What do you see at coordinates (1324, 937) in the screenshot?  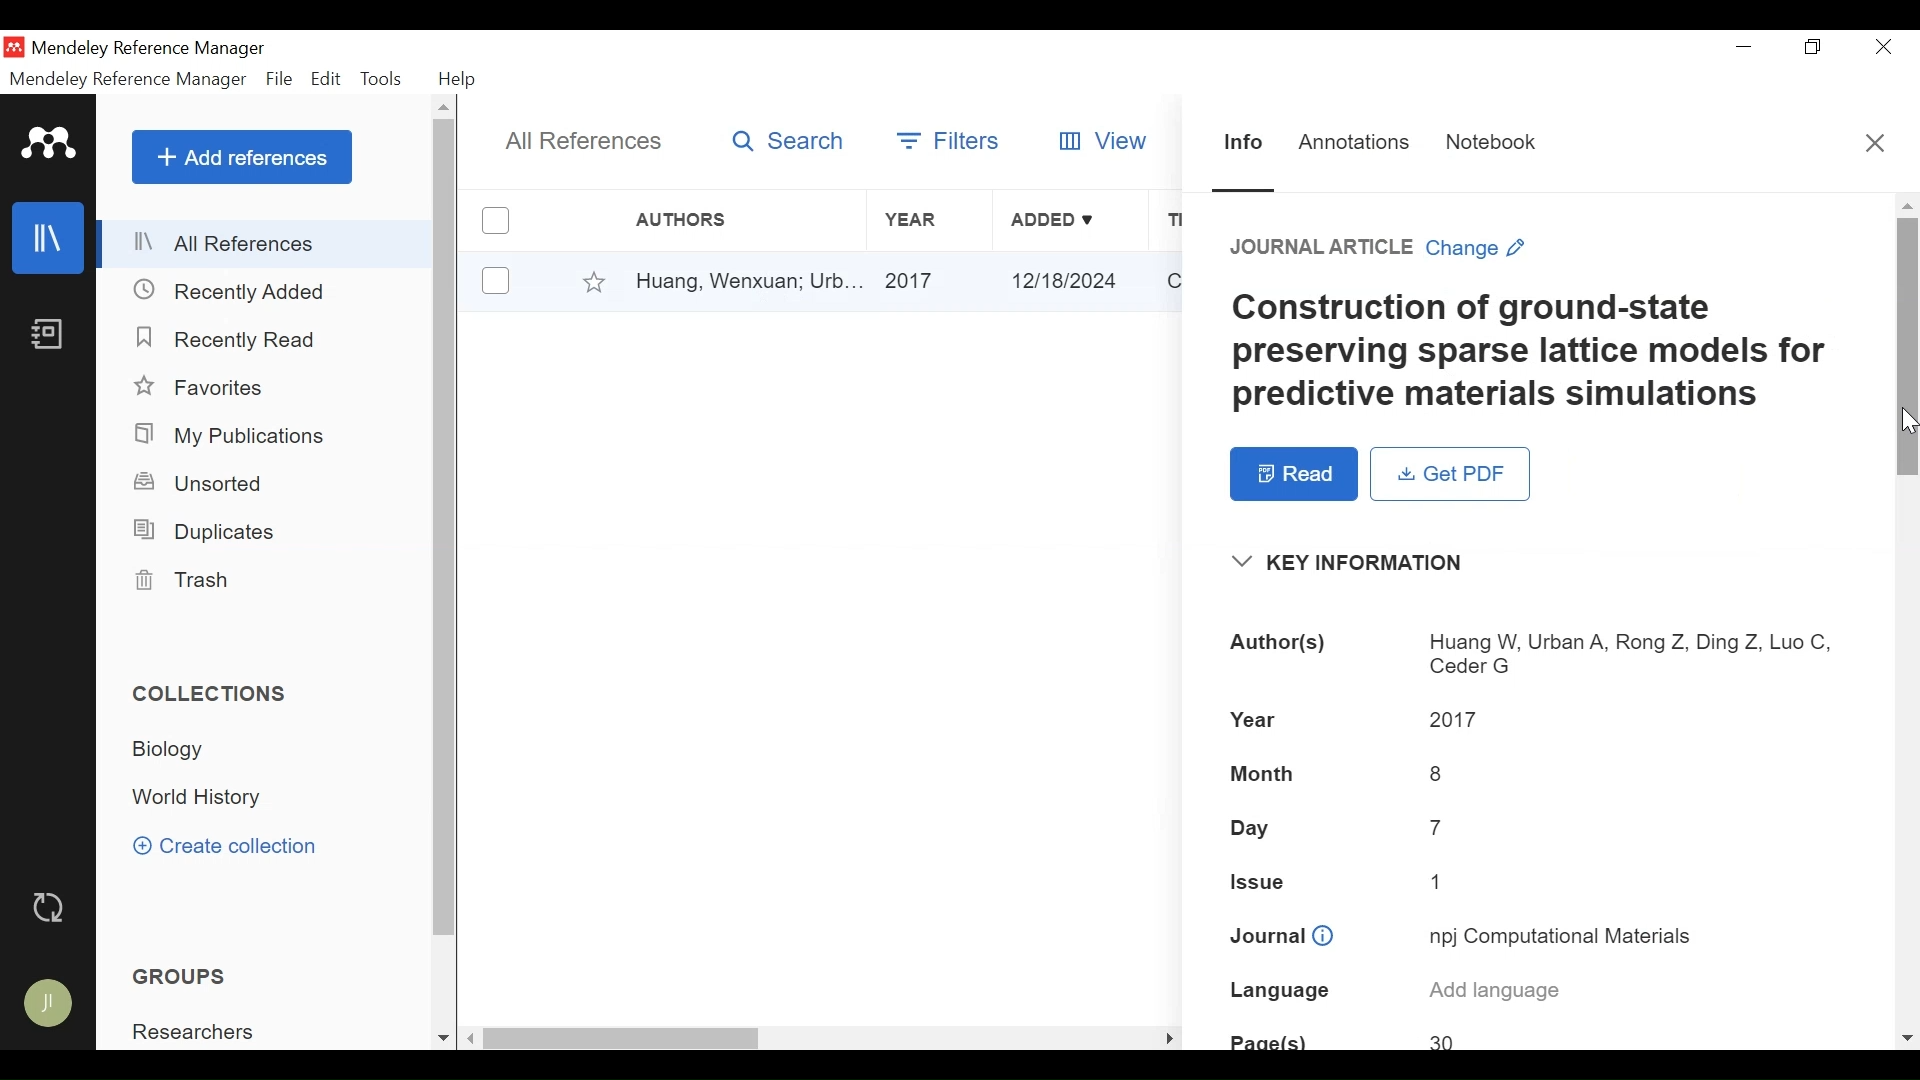 I see `info icon` at bounding box center [1324, 937].